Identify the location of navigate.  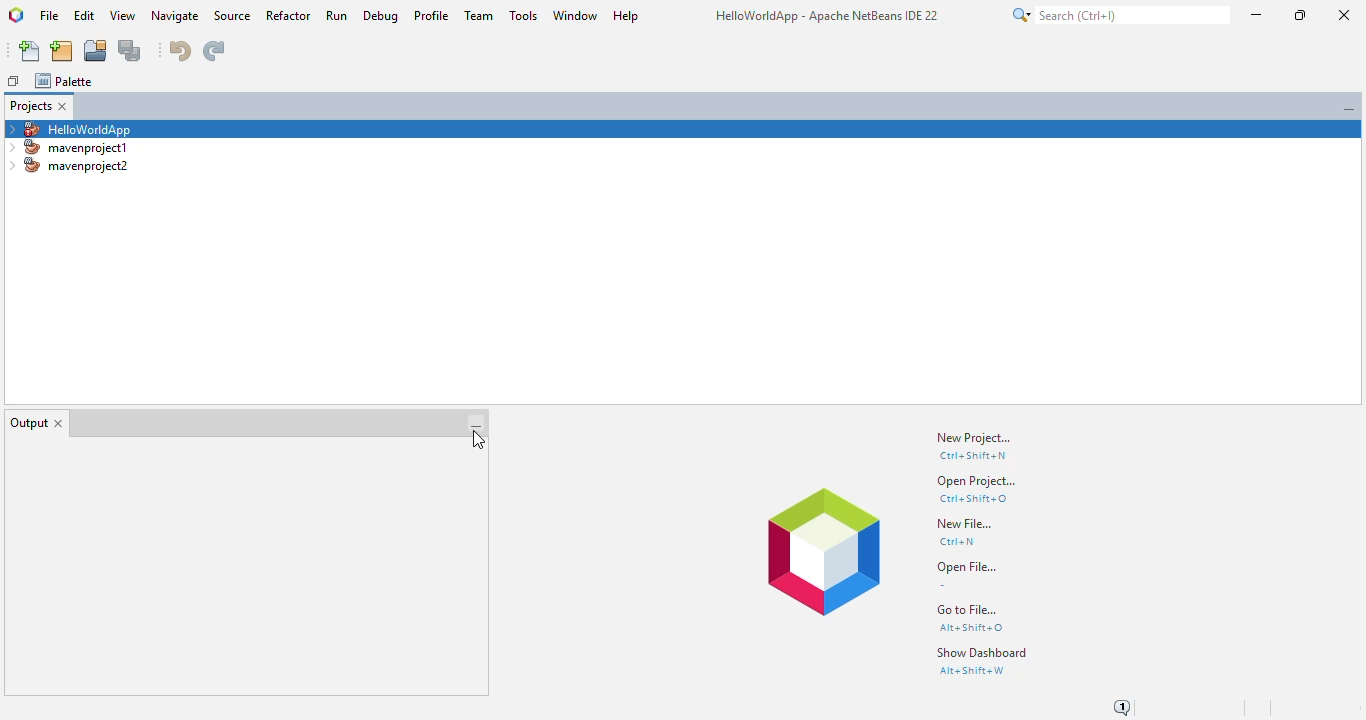
(176, 17).